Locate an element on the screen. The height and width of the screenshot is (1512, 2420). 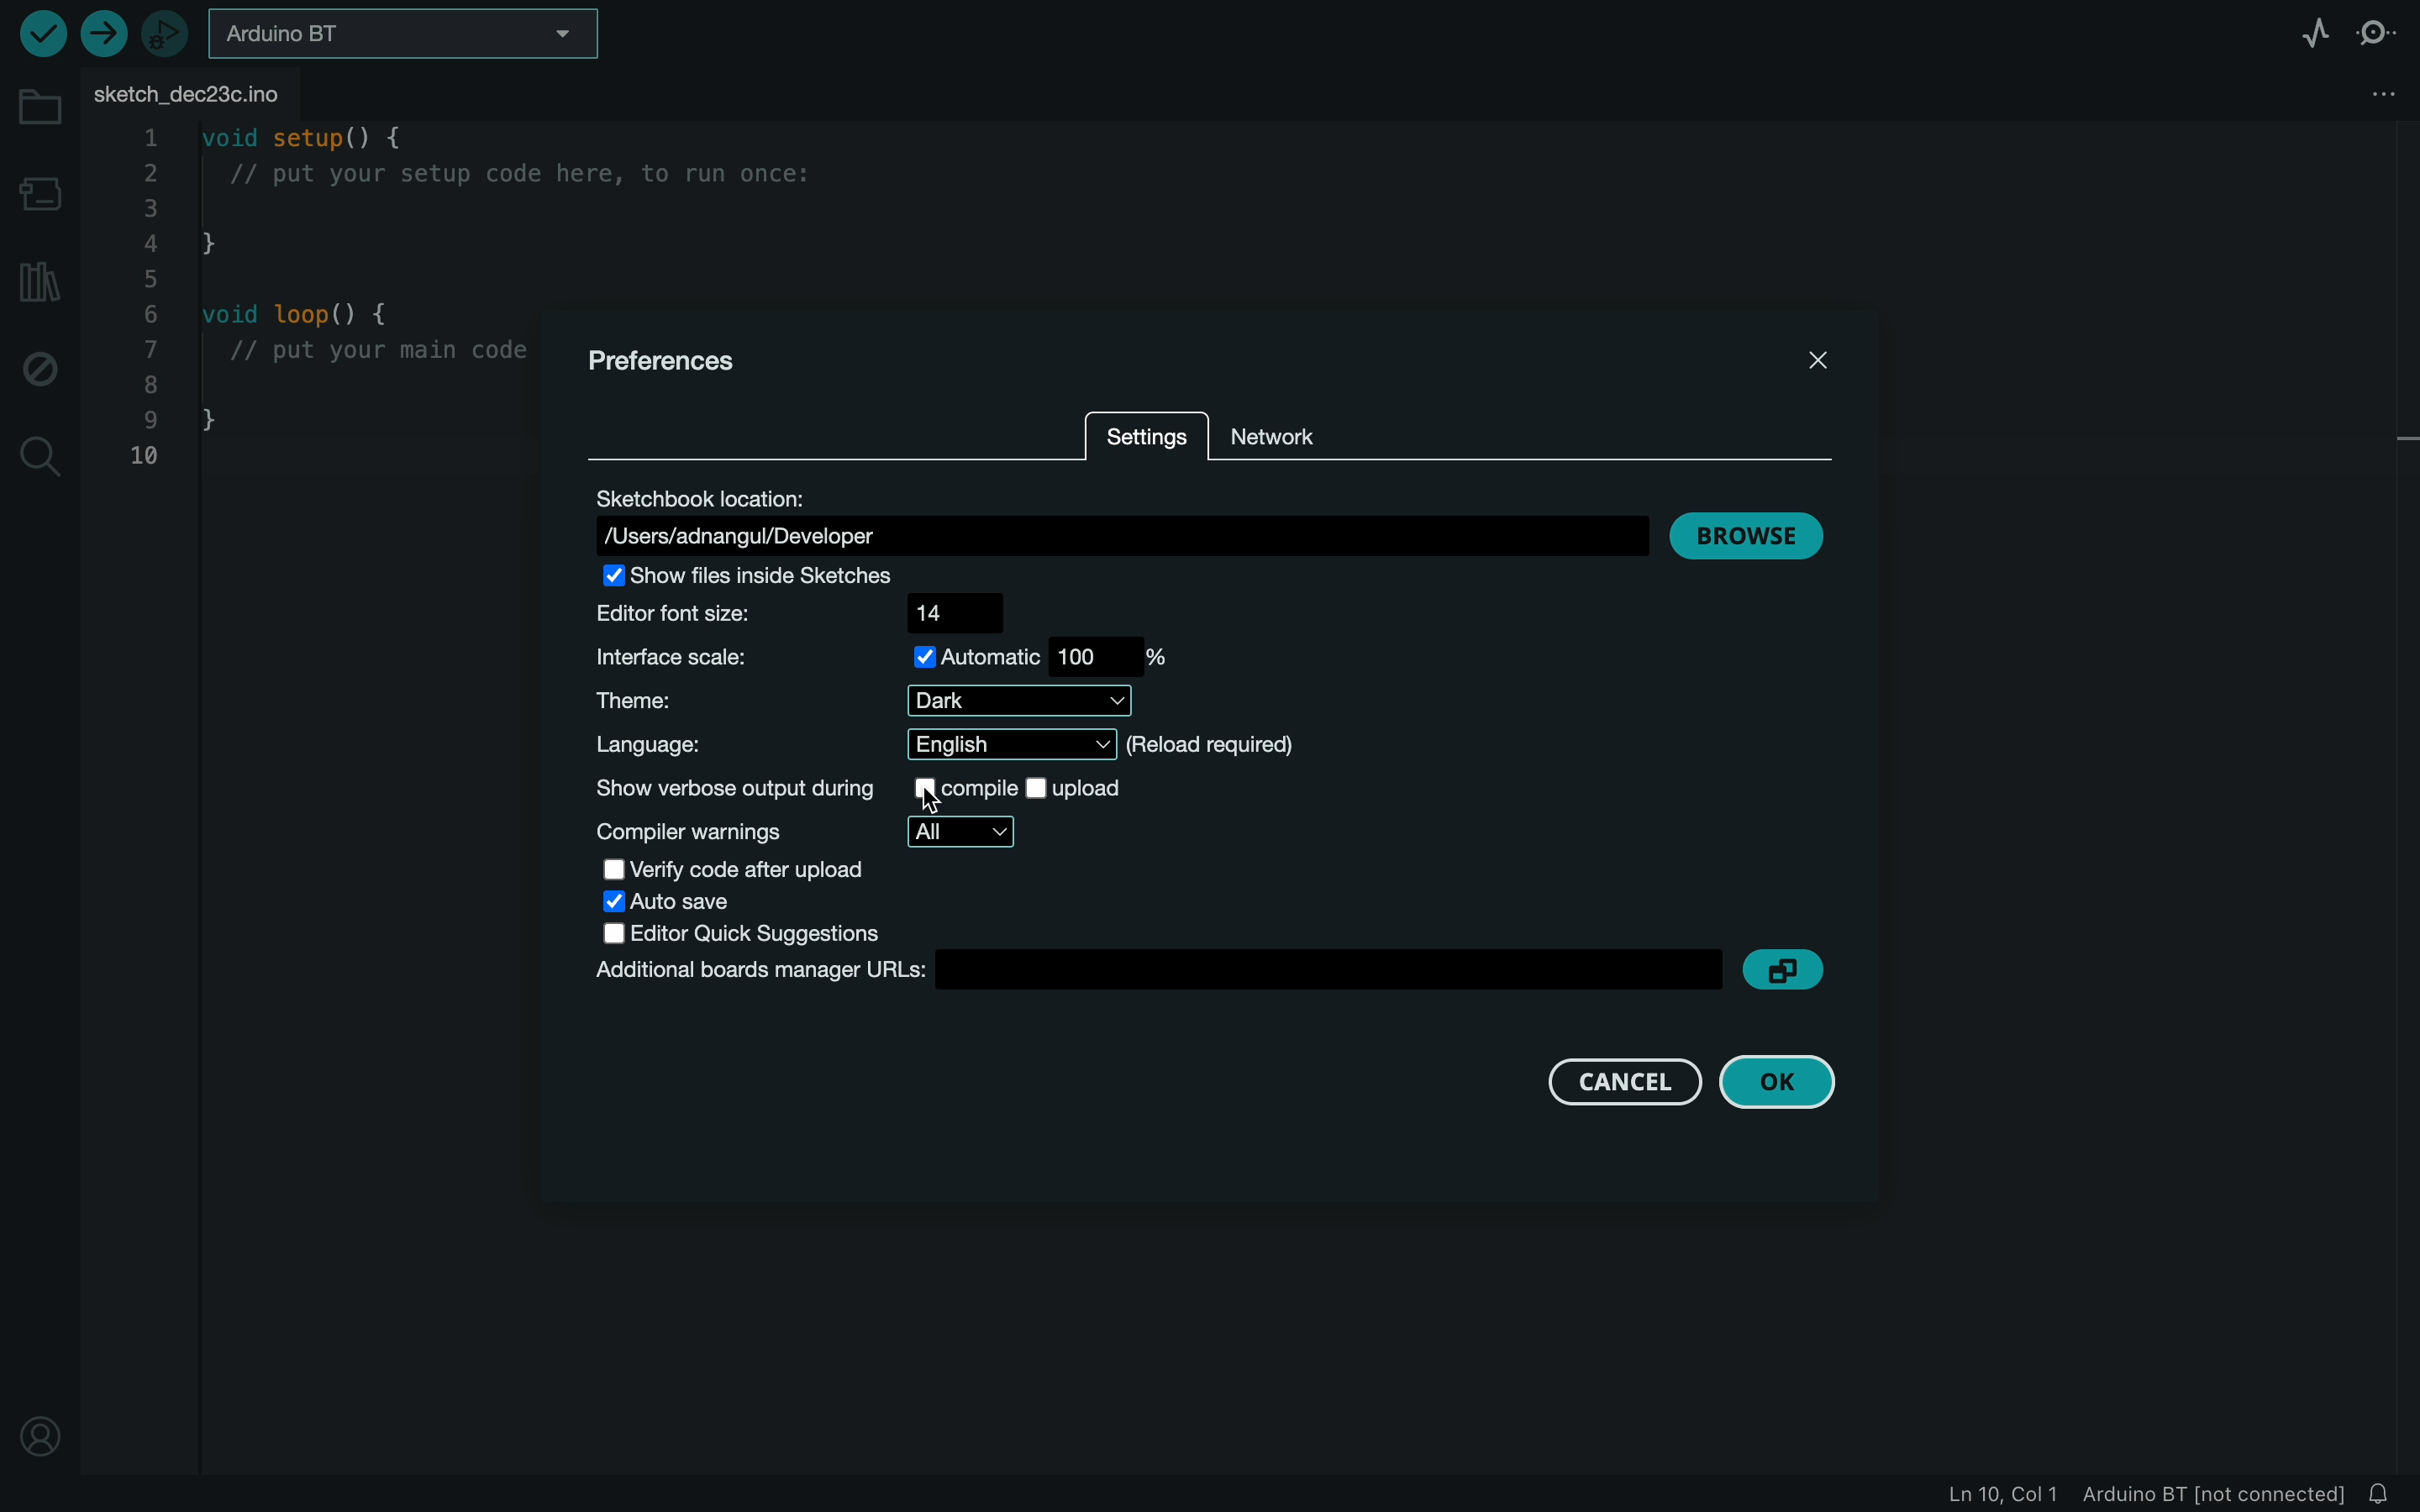
debugger is located at coordinates (167, 33).